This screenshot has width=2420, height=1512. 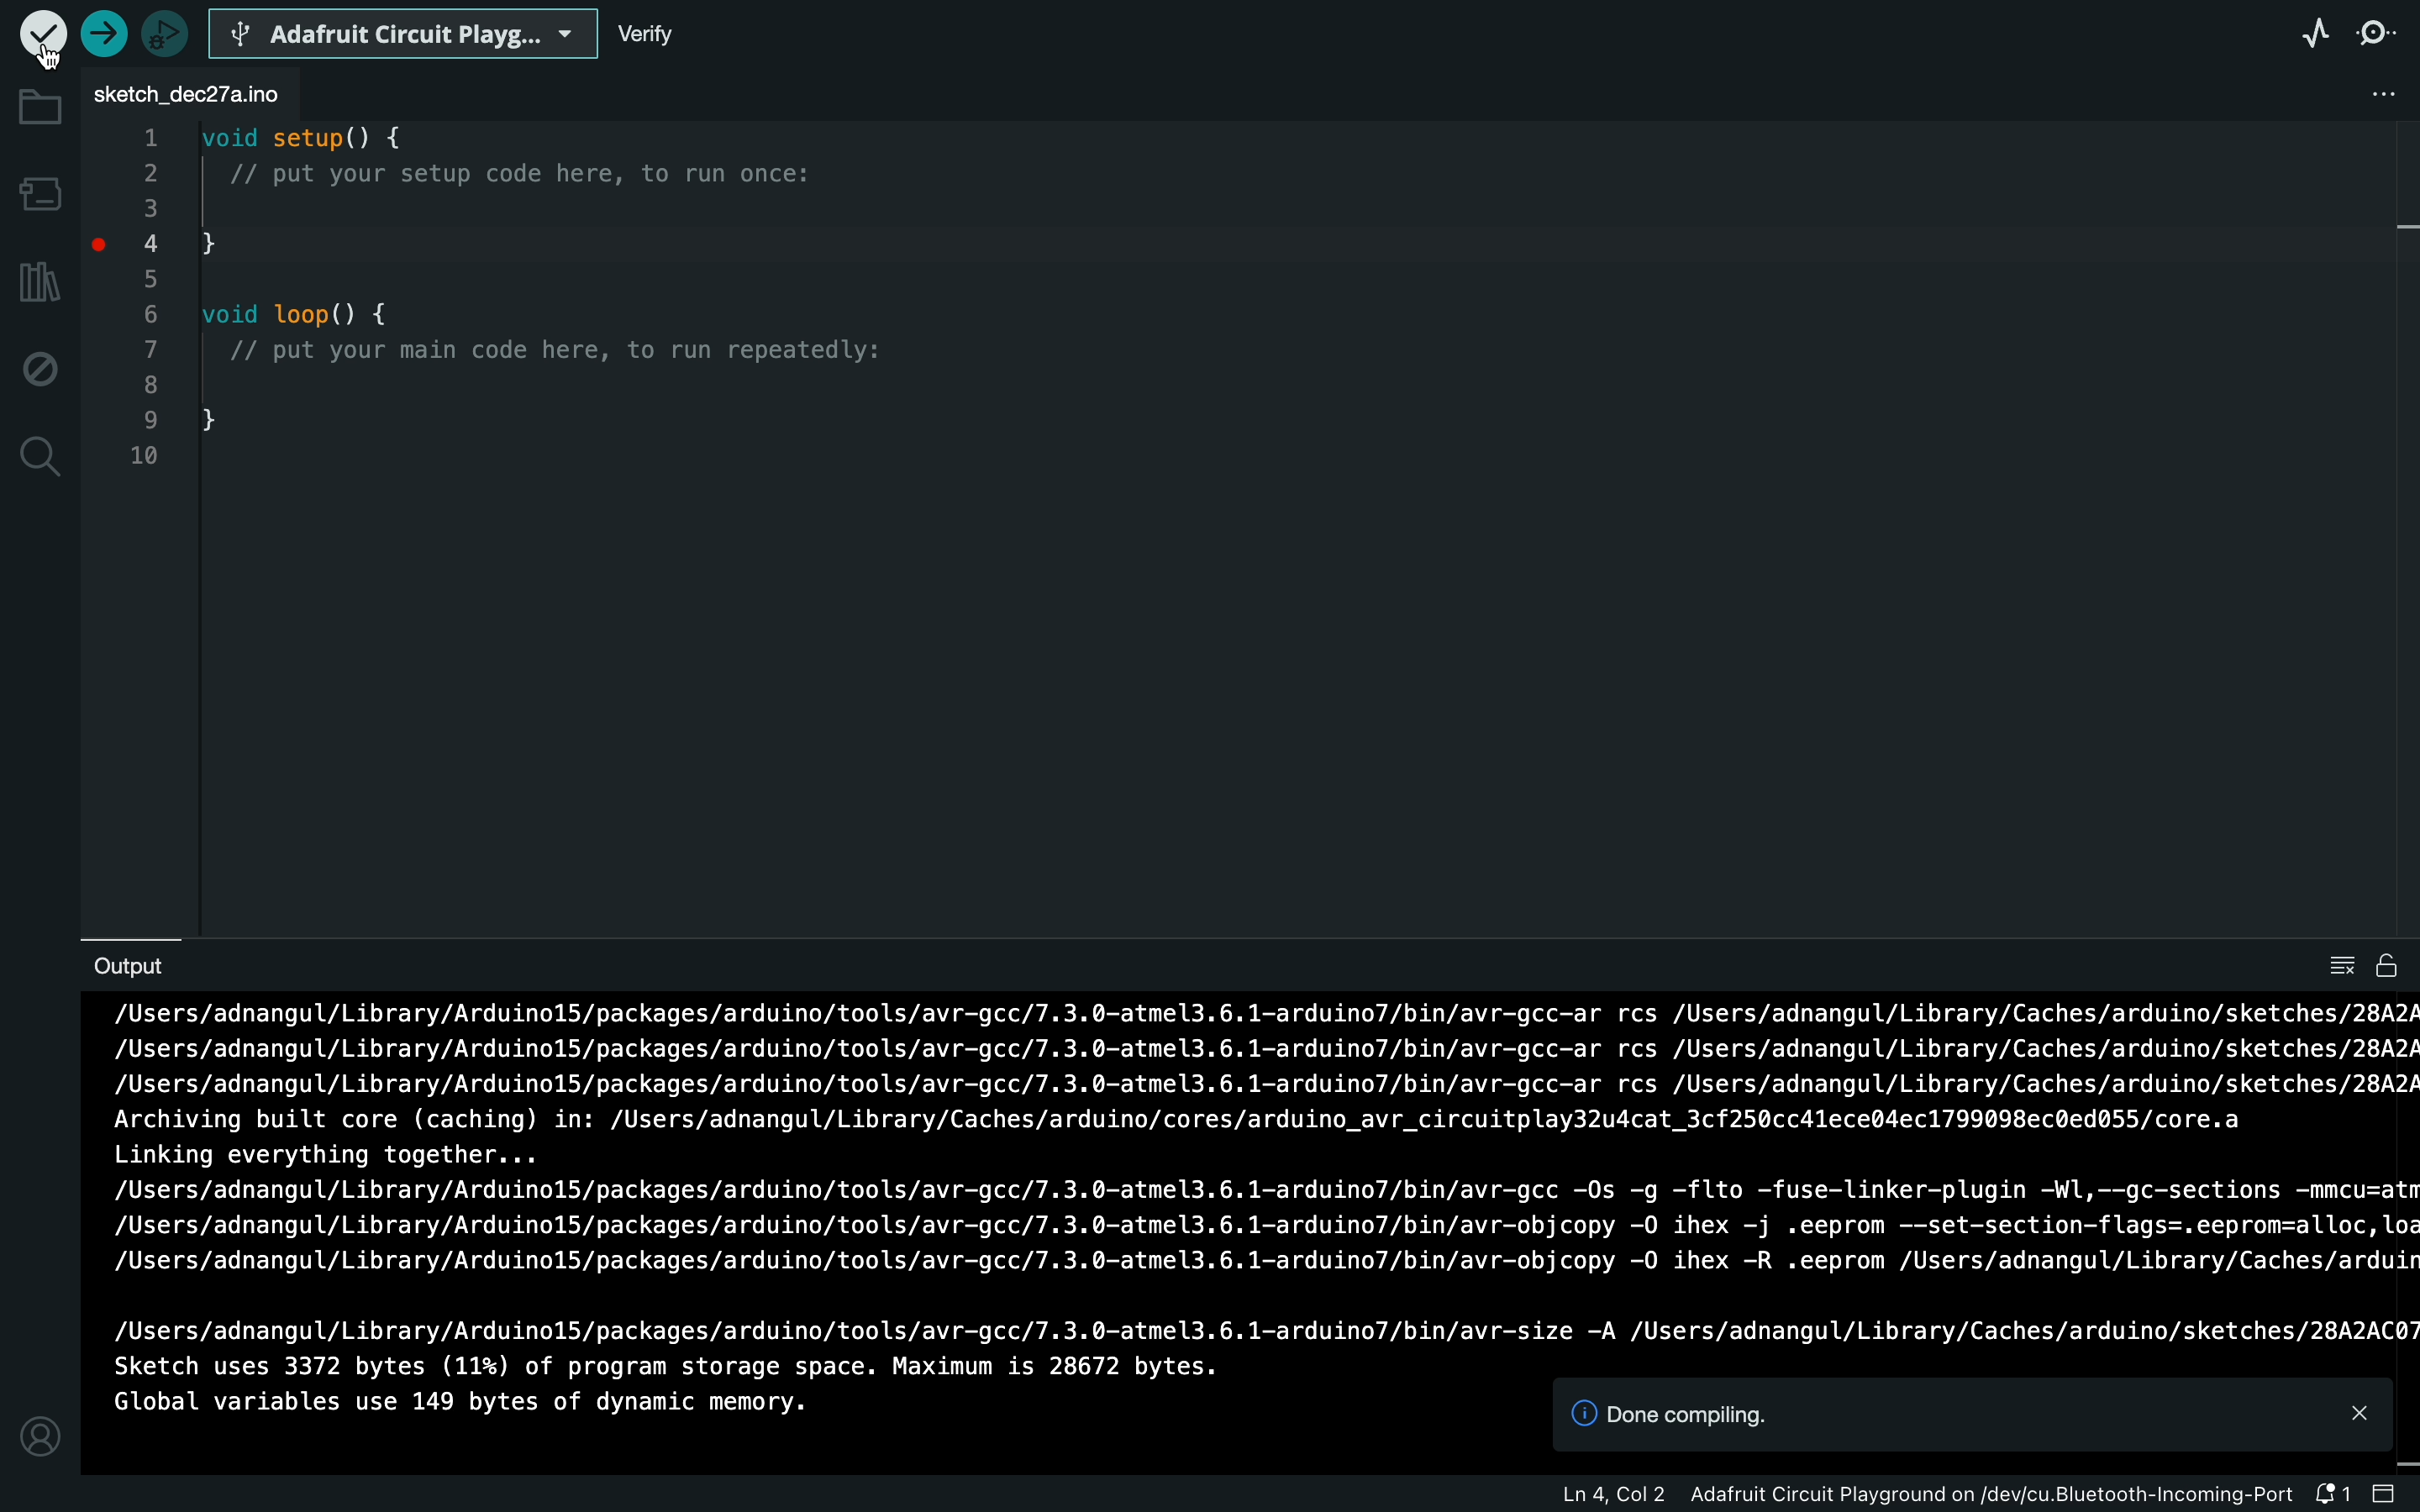 I want to click on upload, so click(x=102, y=33).